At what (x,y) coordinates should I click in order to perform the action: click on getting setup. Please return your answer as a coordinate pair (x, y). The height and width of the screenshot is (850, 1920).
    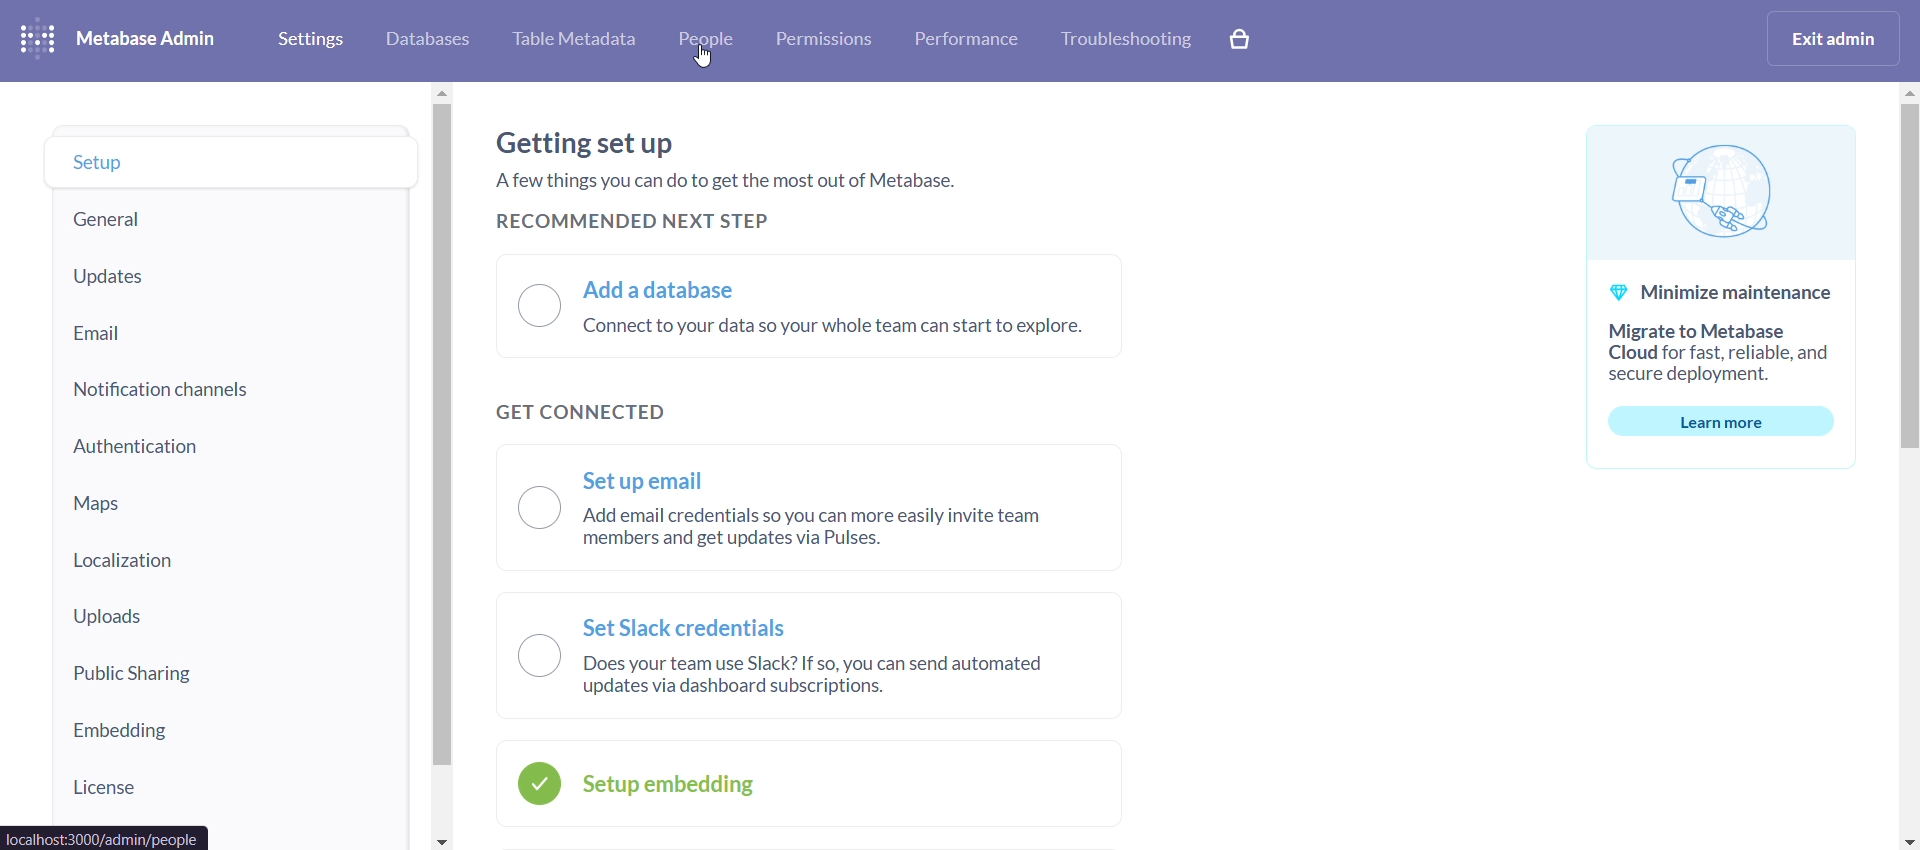
    Looking at the image, I should click on (591, 139).